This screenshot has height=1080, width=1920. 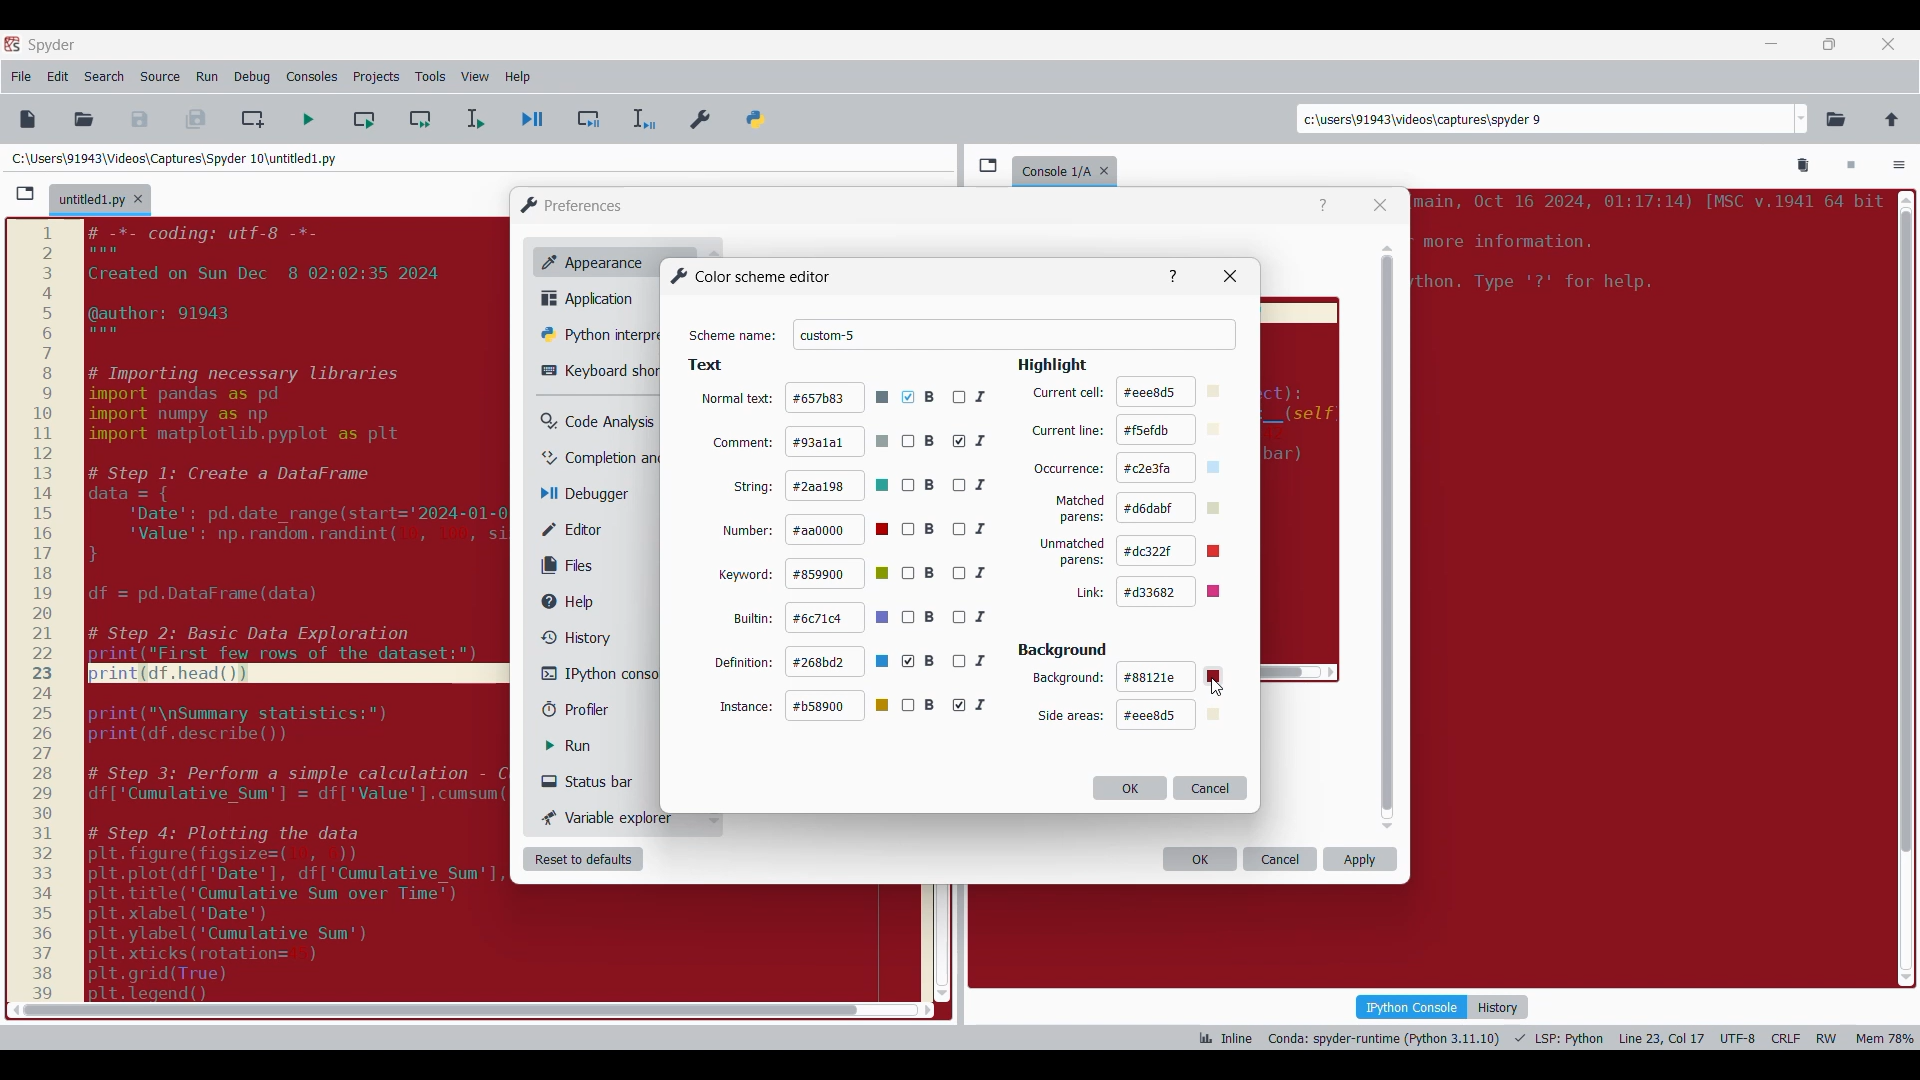 What do you see at coordinates (300, 608) in the screenshot?
I see `code` at bounding box center [300, 608].